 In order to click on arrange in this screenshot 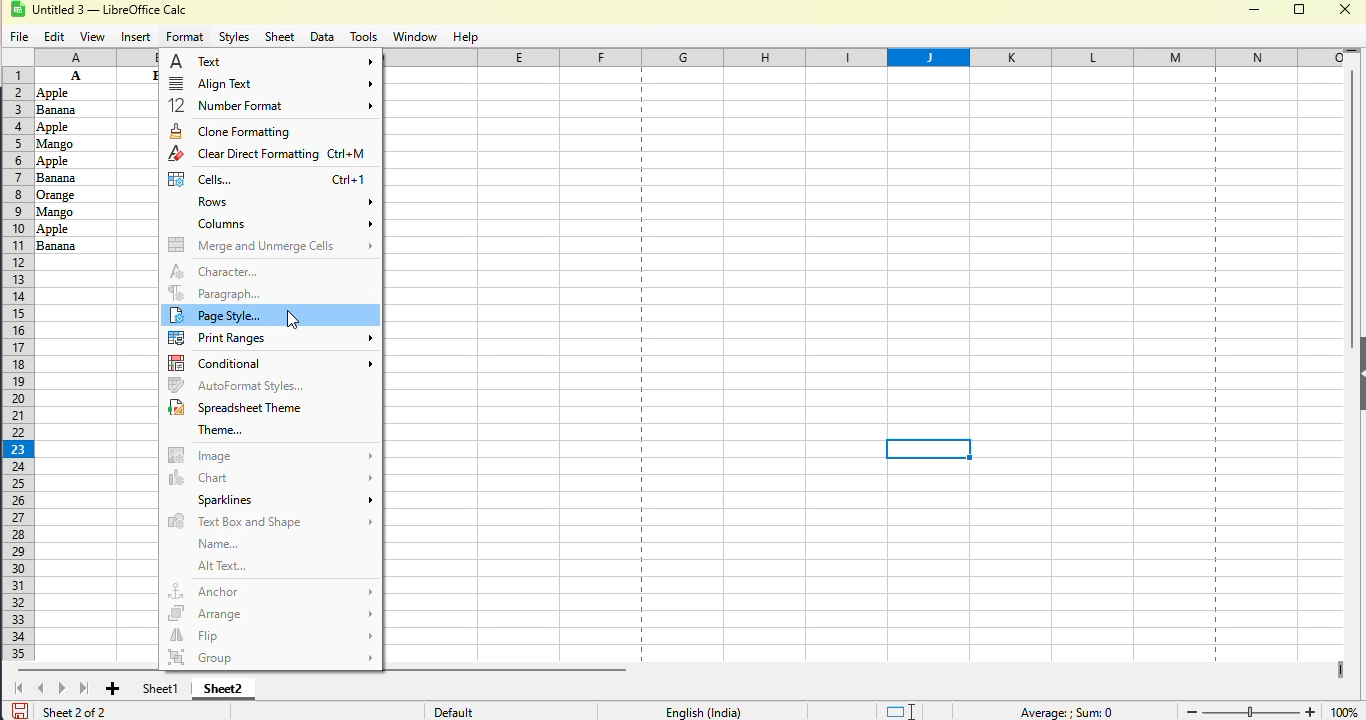, I will do `click(269, 614)`.